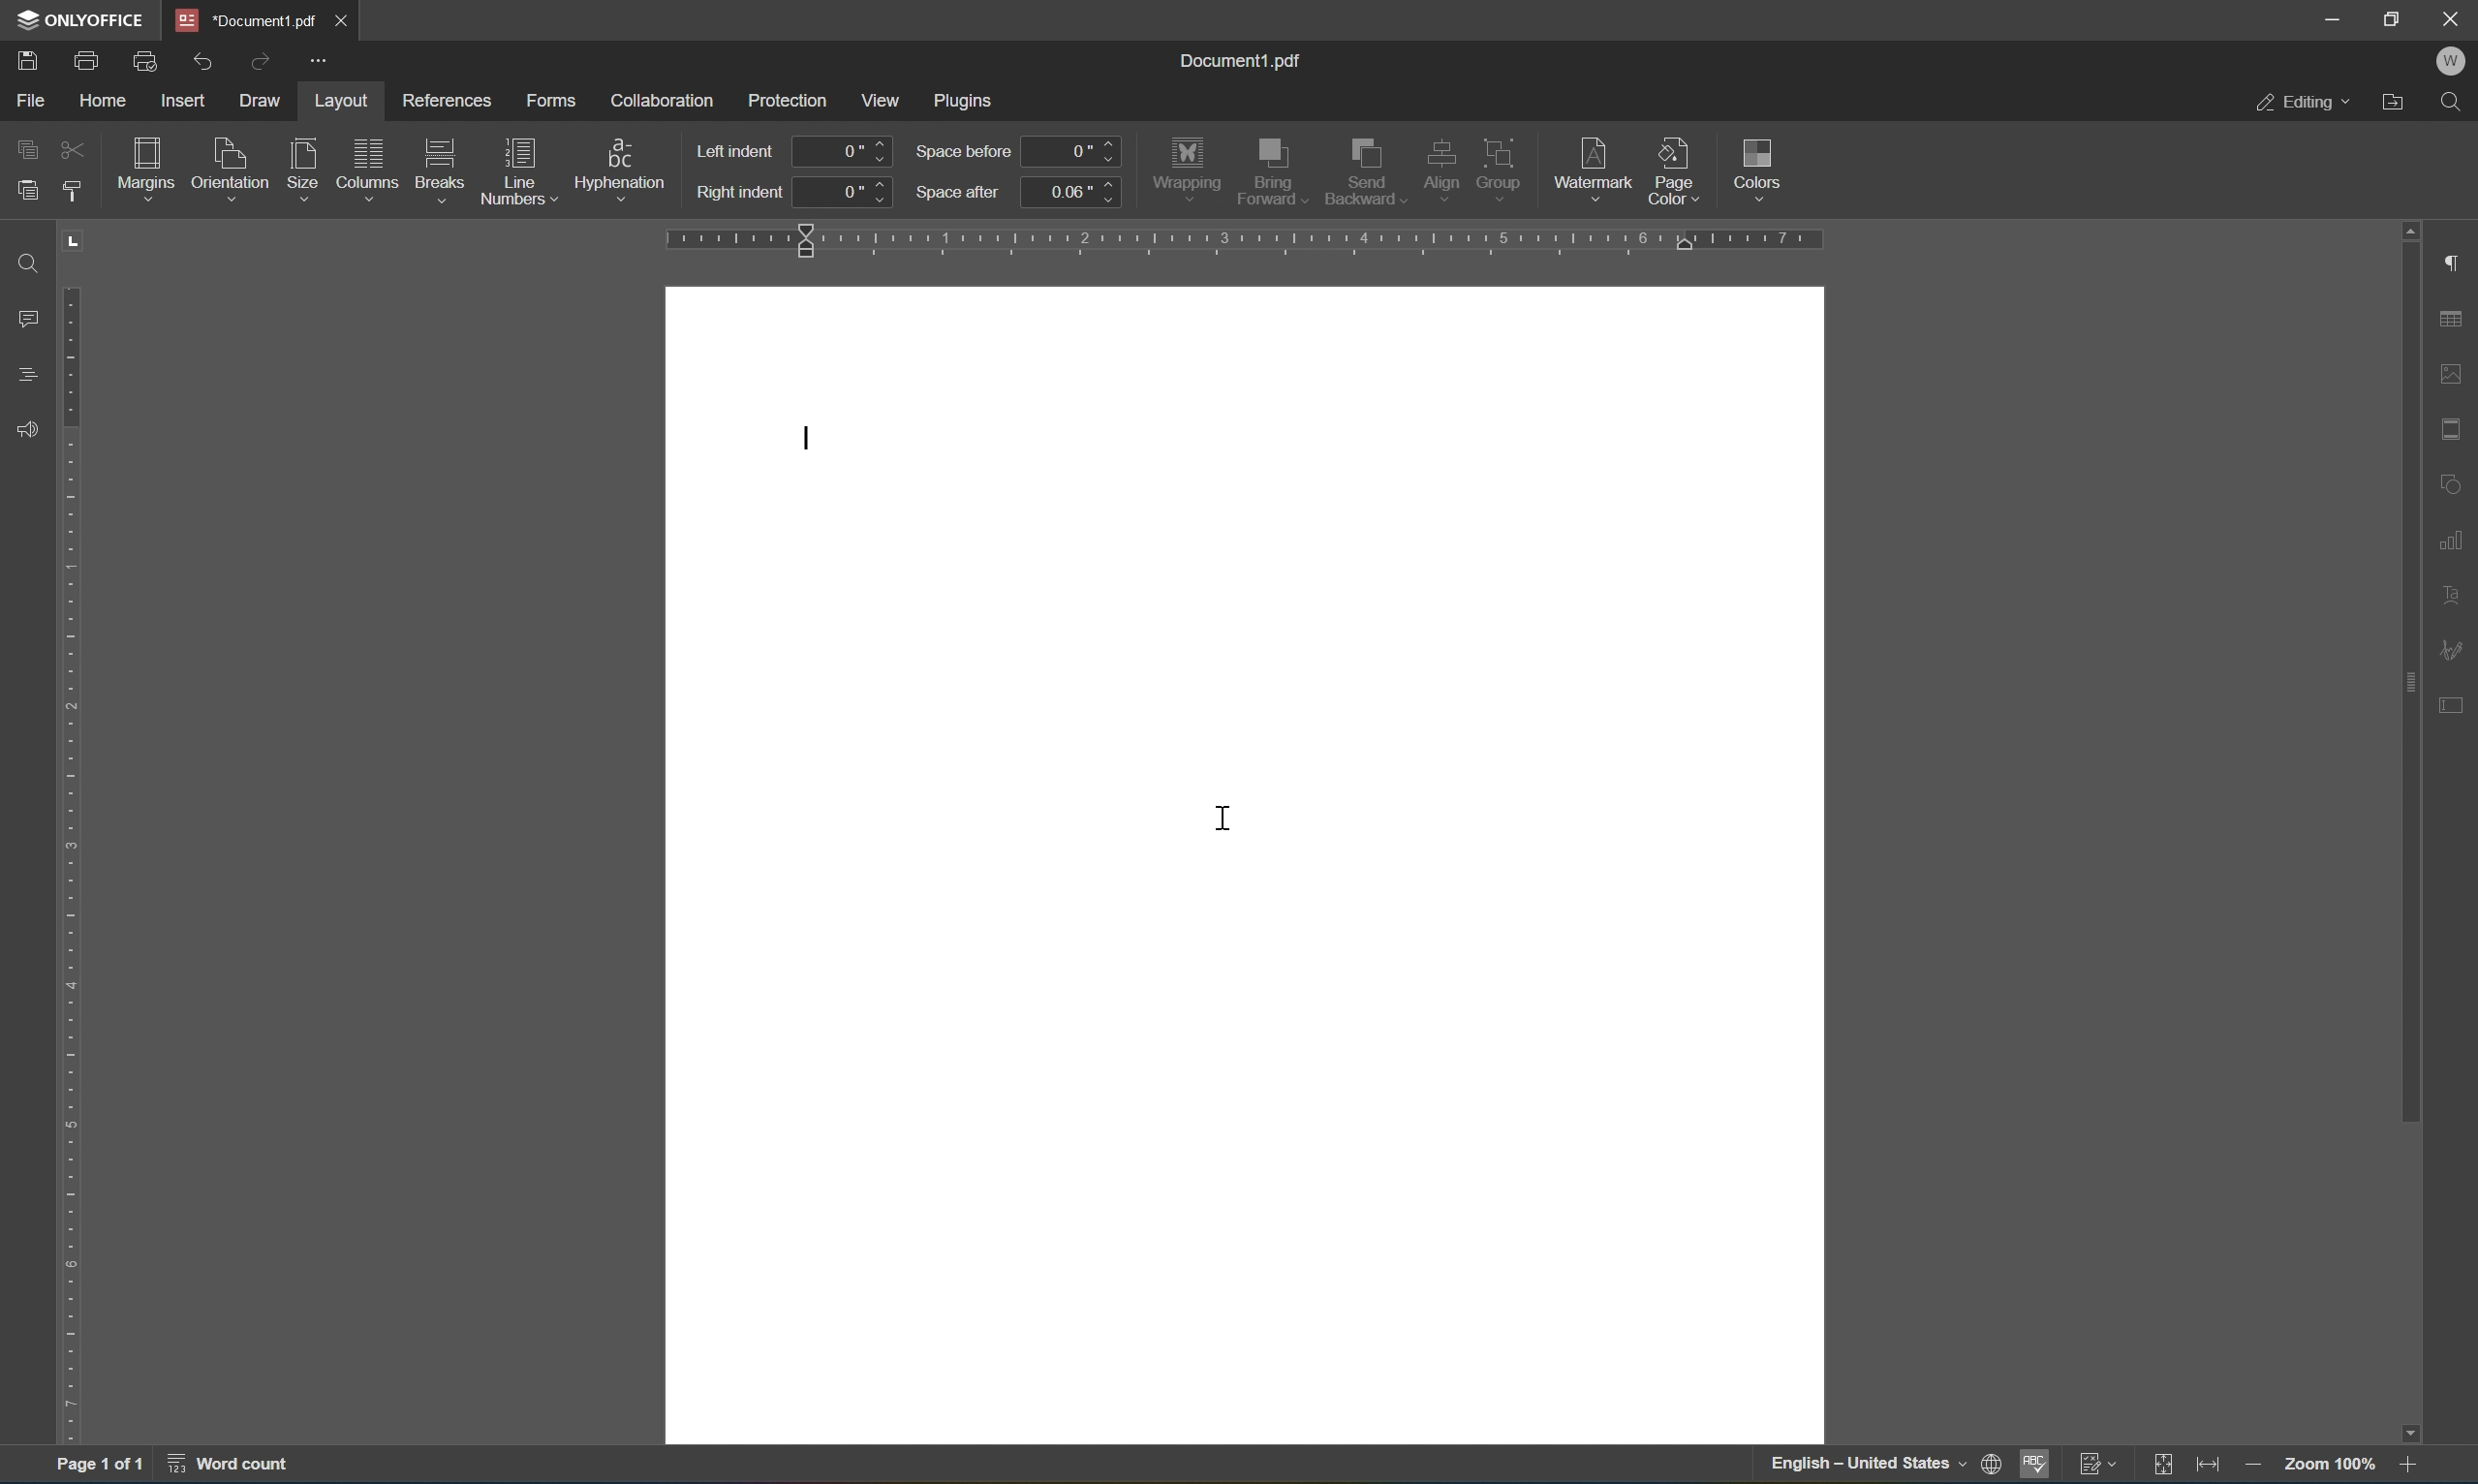 The height and width of the screenshot is (1484, 2478). What do you see at coordinates (1885, 1467) in the screenshot?
I see `set document language` at bounding box center [1885, 1467].